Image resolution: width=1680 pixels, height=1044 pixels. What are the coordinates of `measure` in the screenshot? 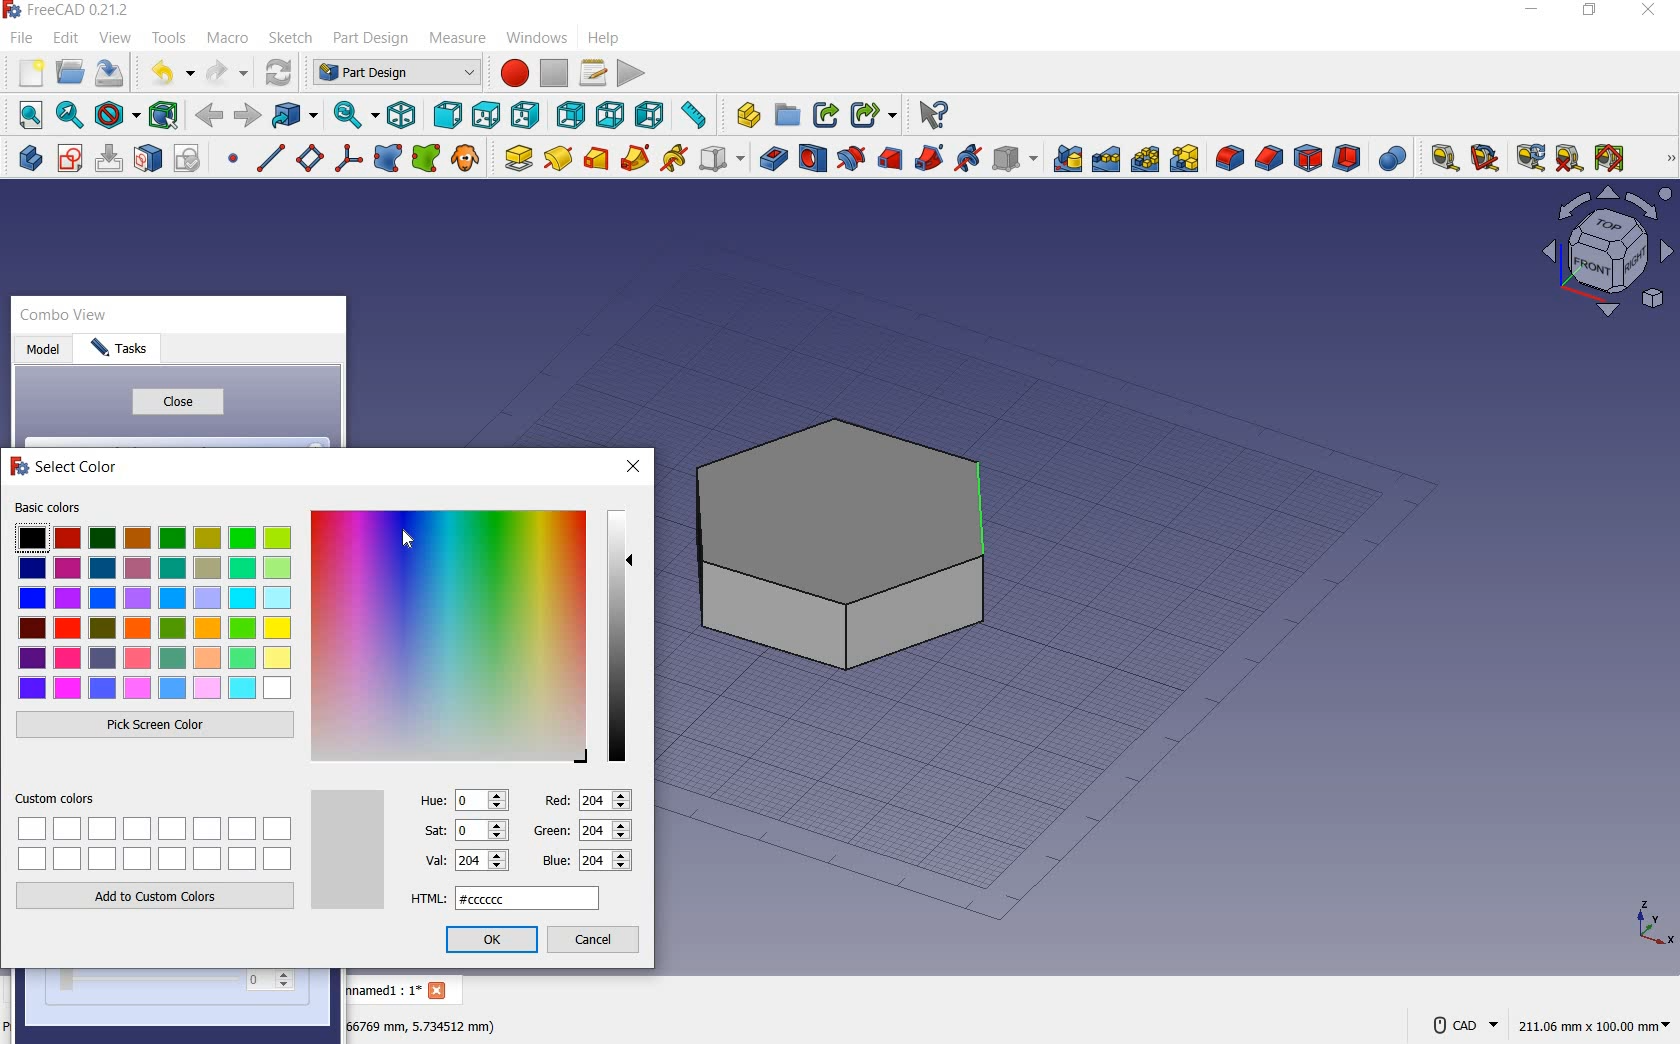 It's located at (459, 37).